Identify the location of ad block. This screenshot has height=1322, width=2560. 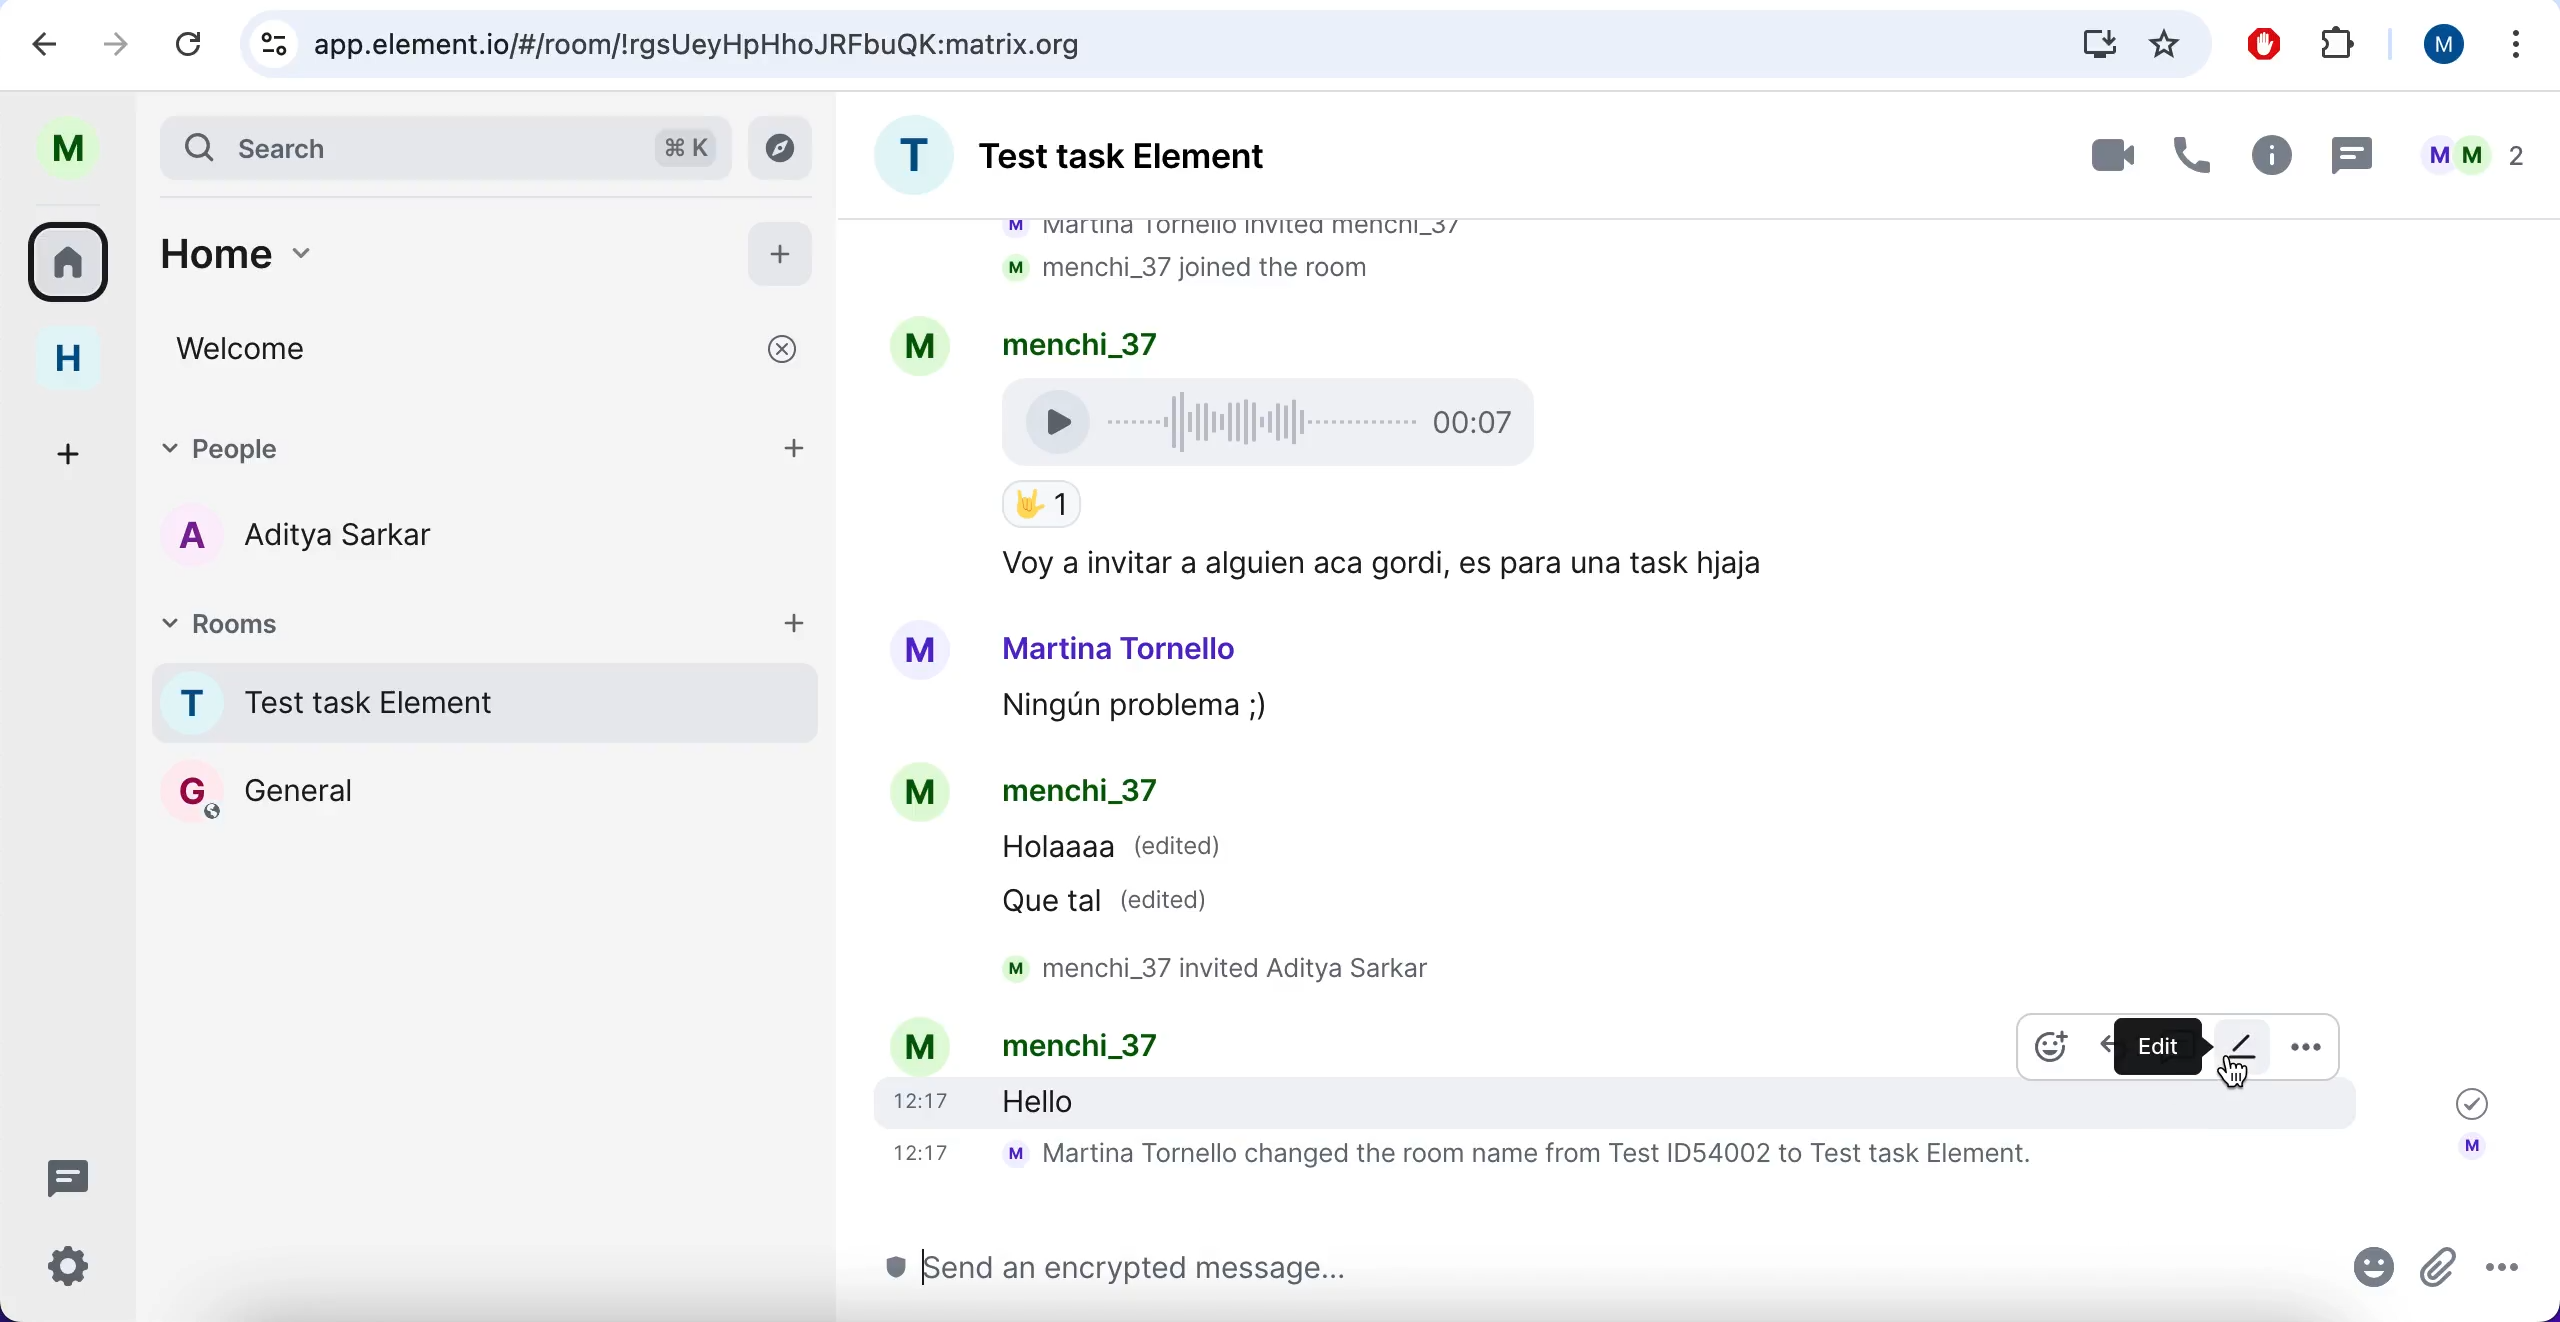
(2266, 43).